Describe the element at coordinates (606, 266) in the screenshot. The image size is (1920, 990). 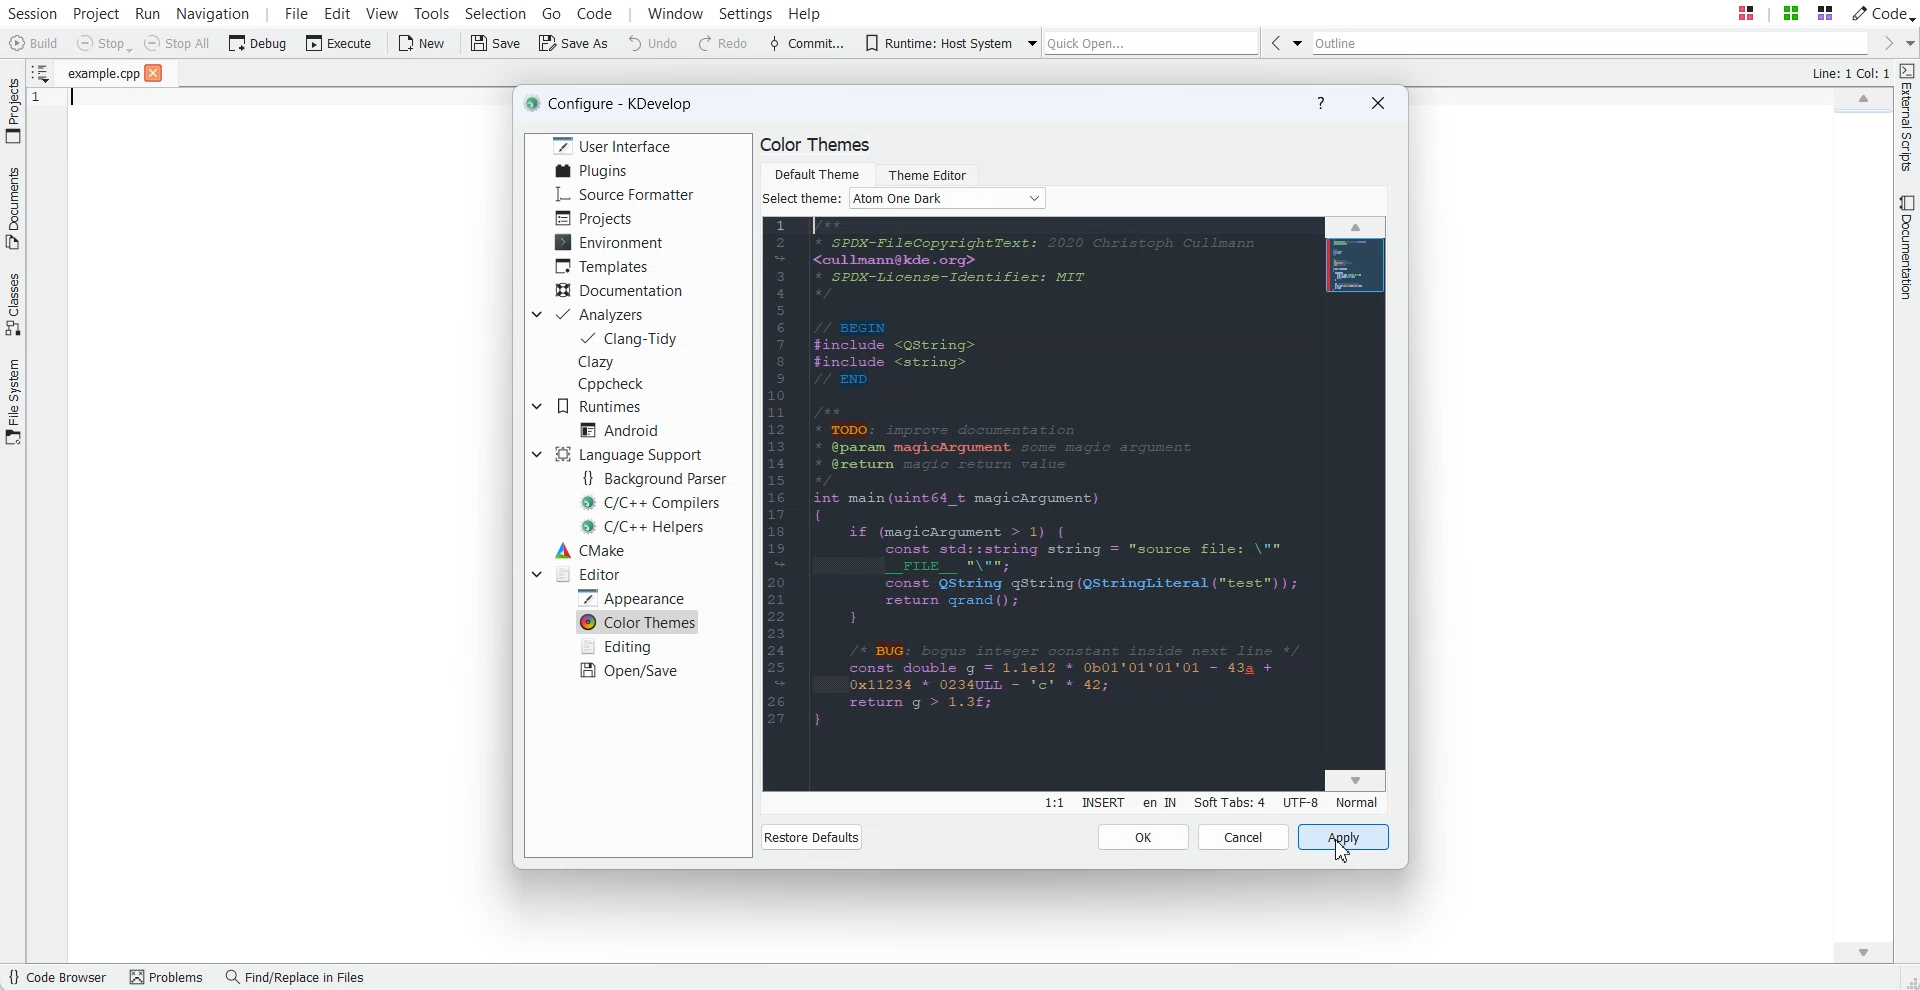
I see `Templates` at that location.